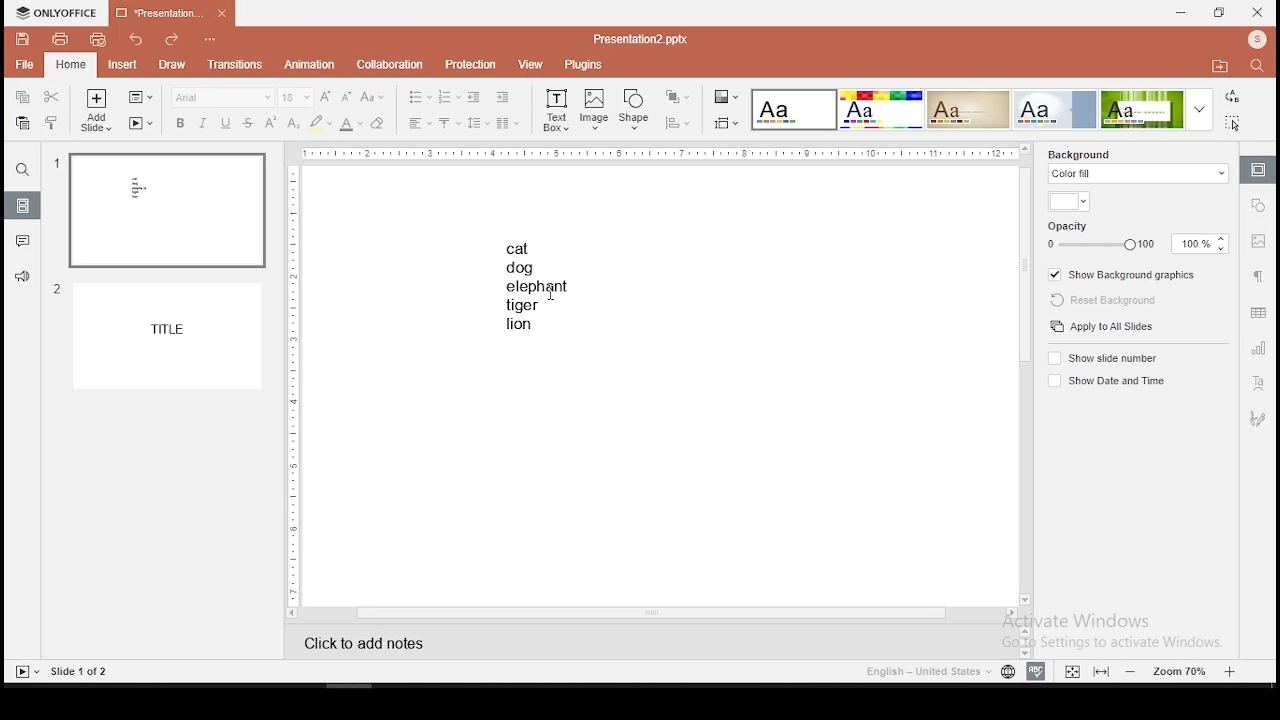 This screenshot has width=1280, height=720. What do you see at coordinates (880, 109) in the screenshot?
I see `theme ` at bounding box center [880, 109].